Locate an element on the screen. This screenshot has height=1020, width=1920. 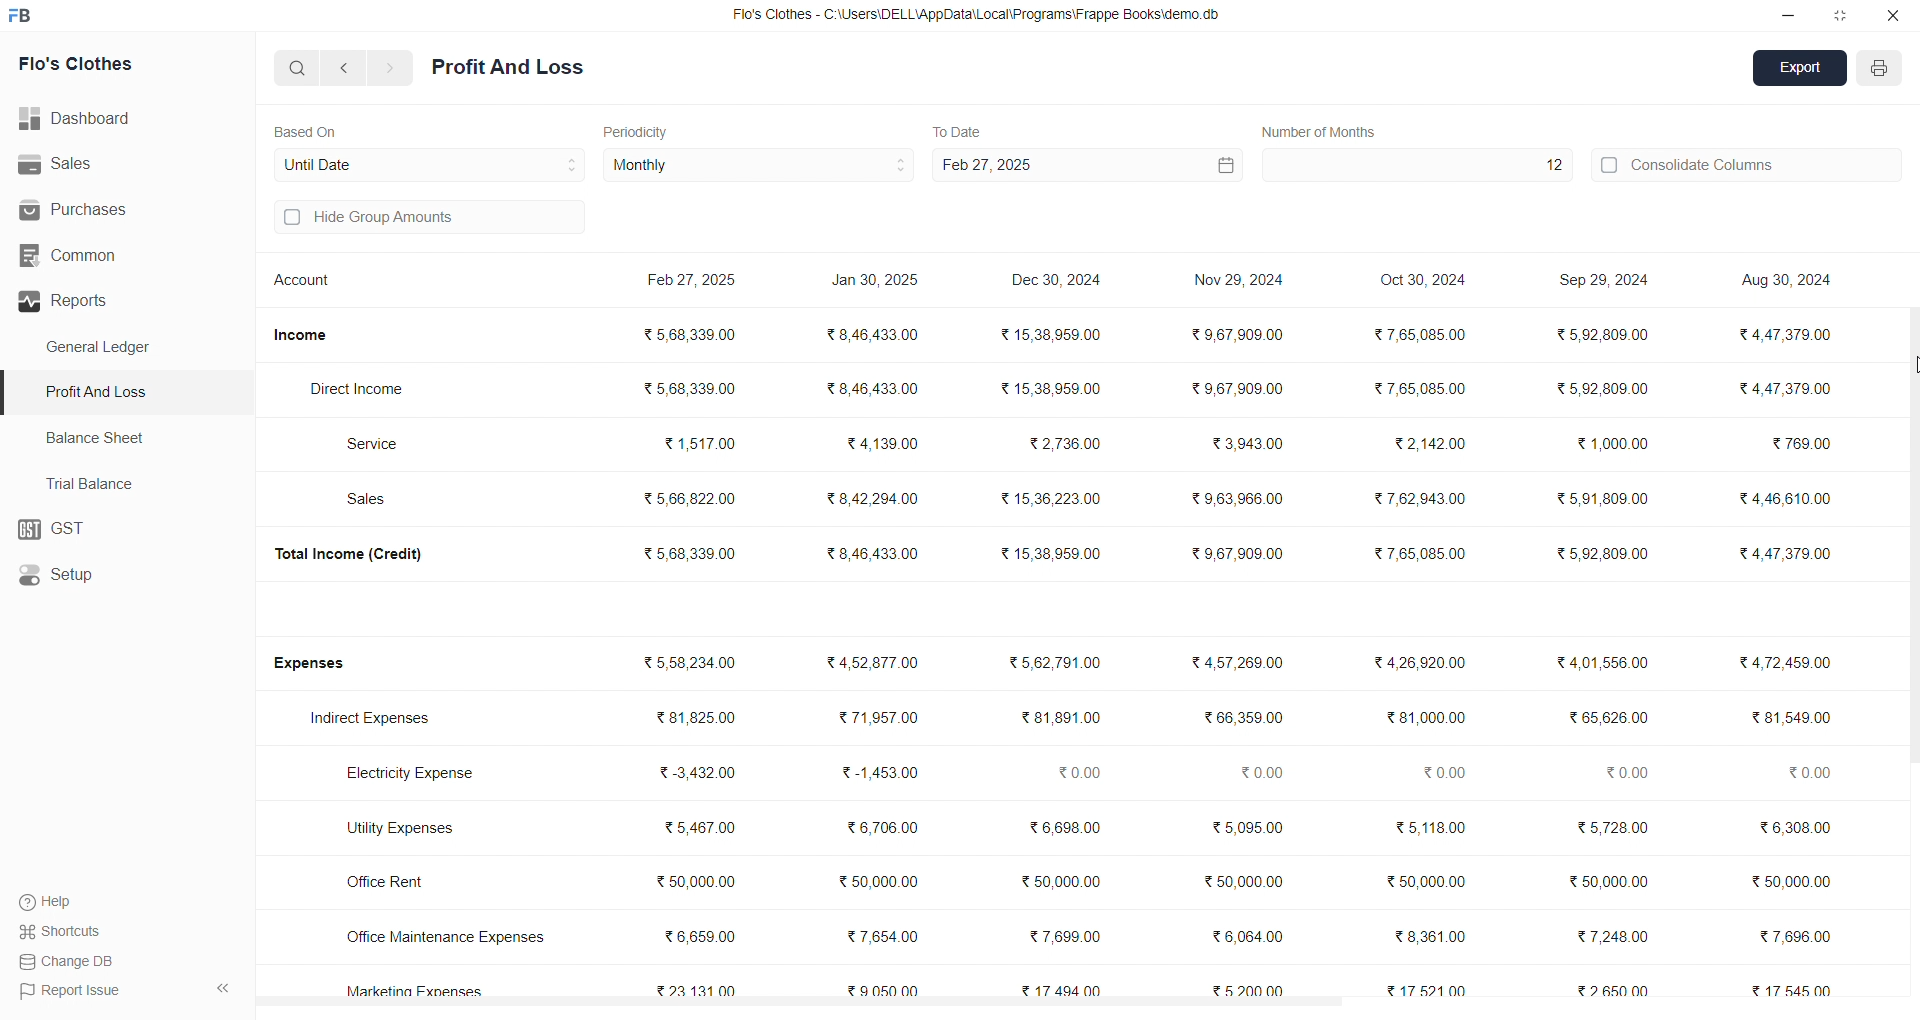
navigate backward is located at coordinates (347, 67).